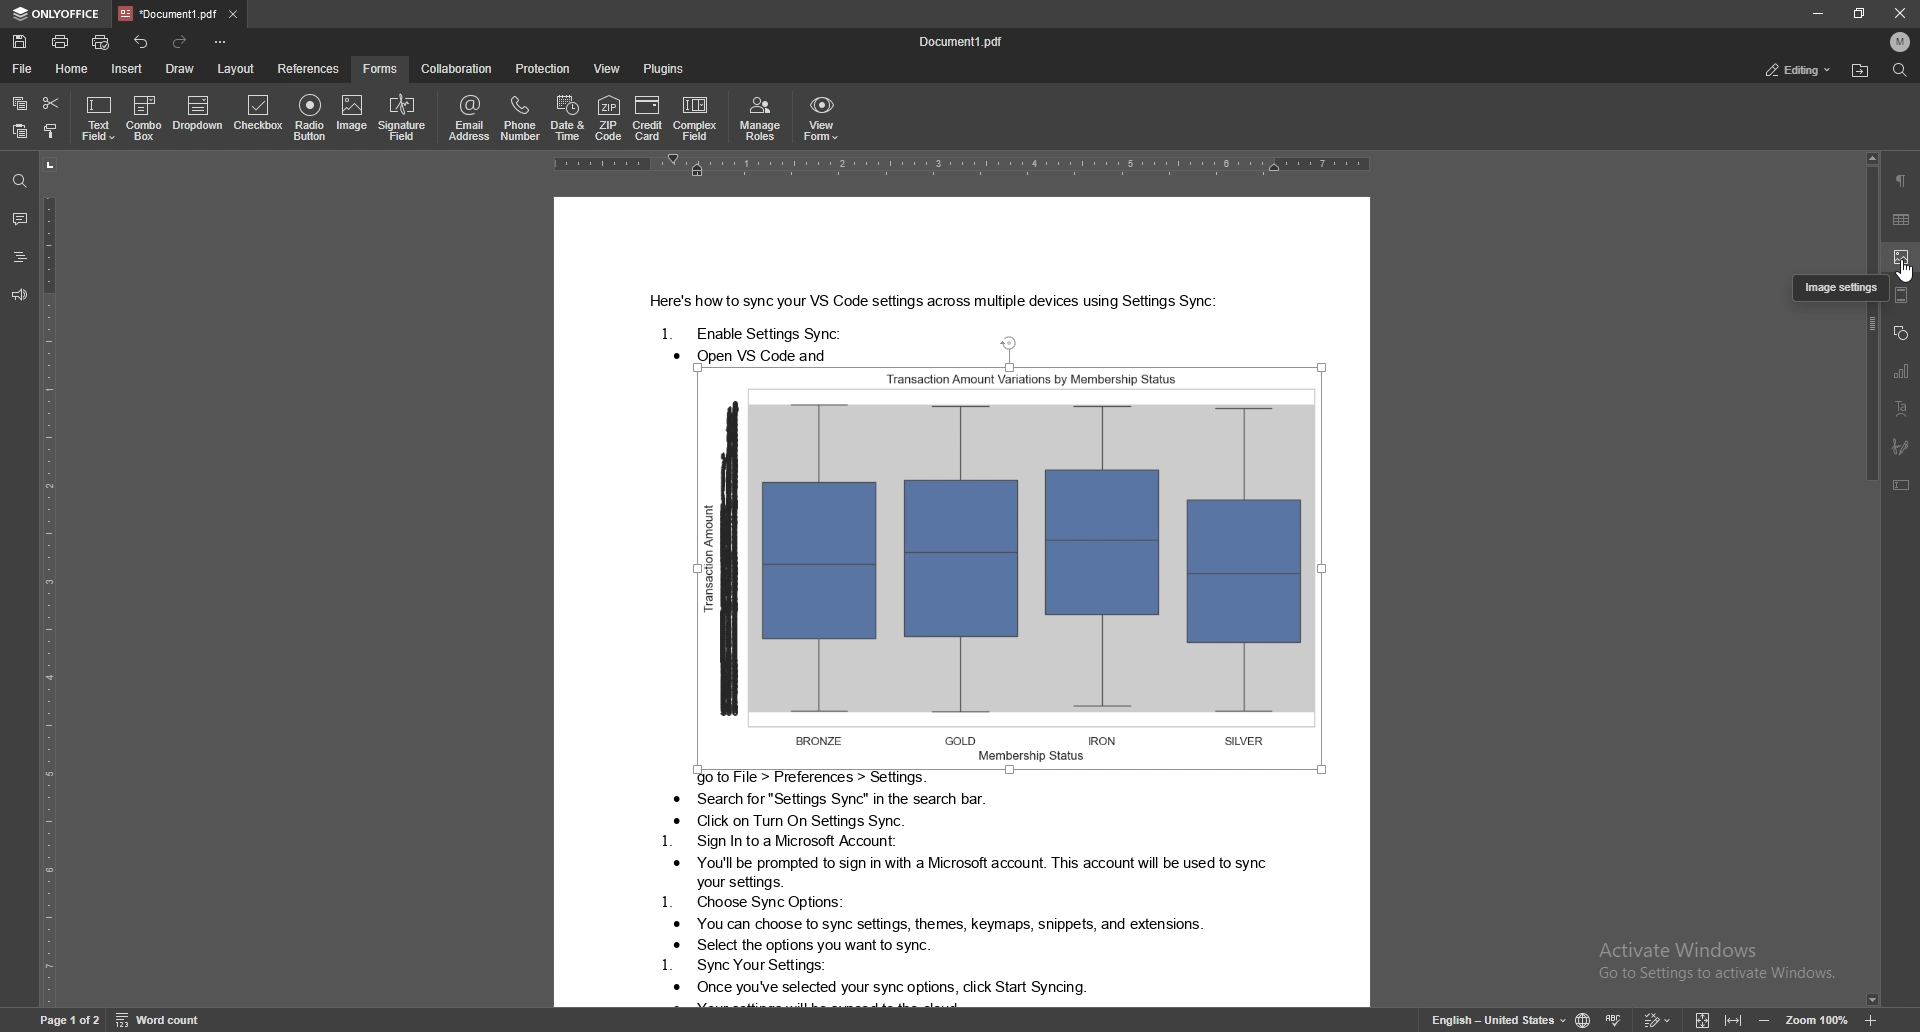  What do you see at coordinates (99, 118) in the screenshot?
I see `text field` at bounding box center [99, 118].